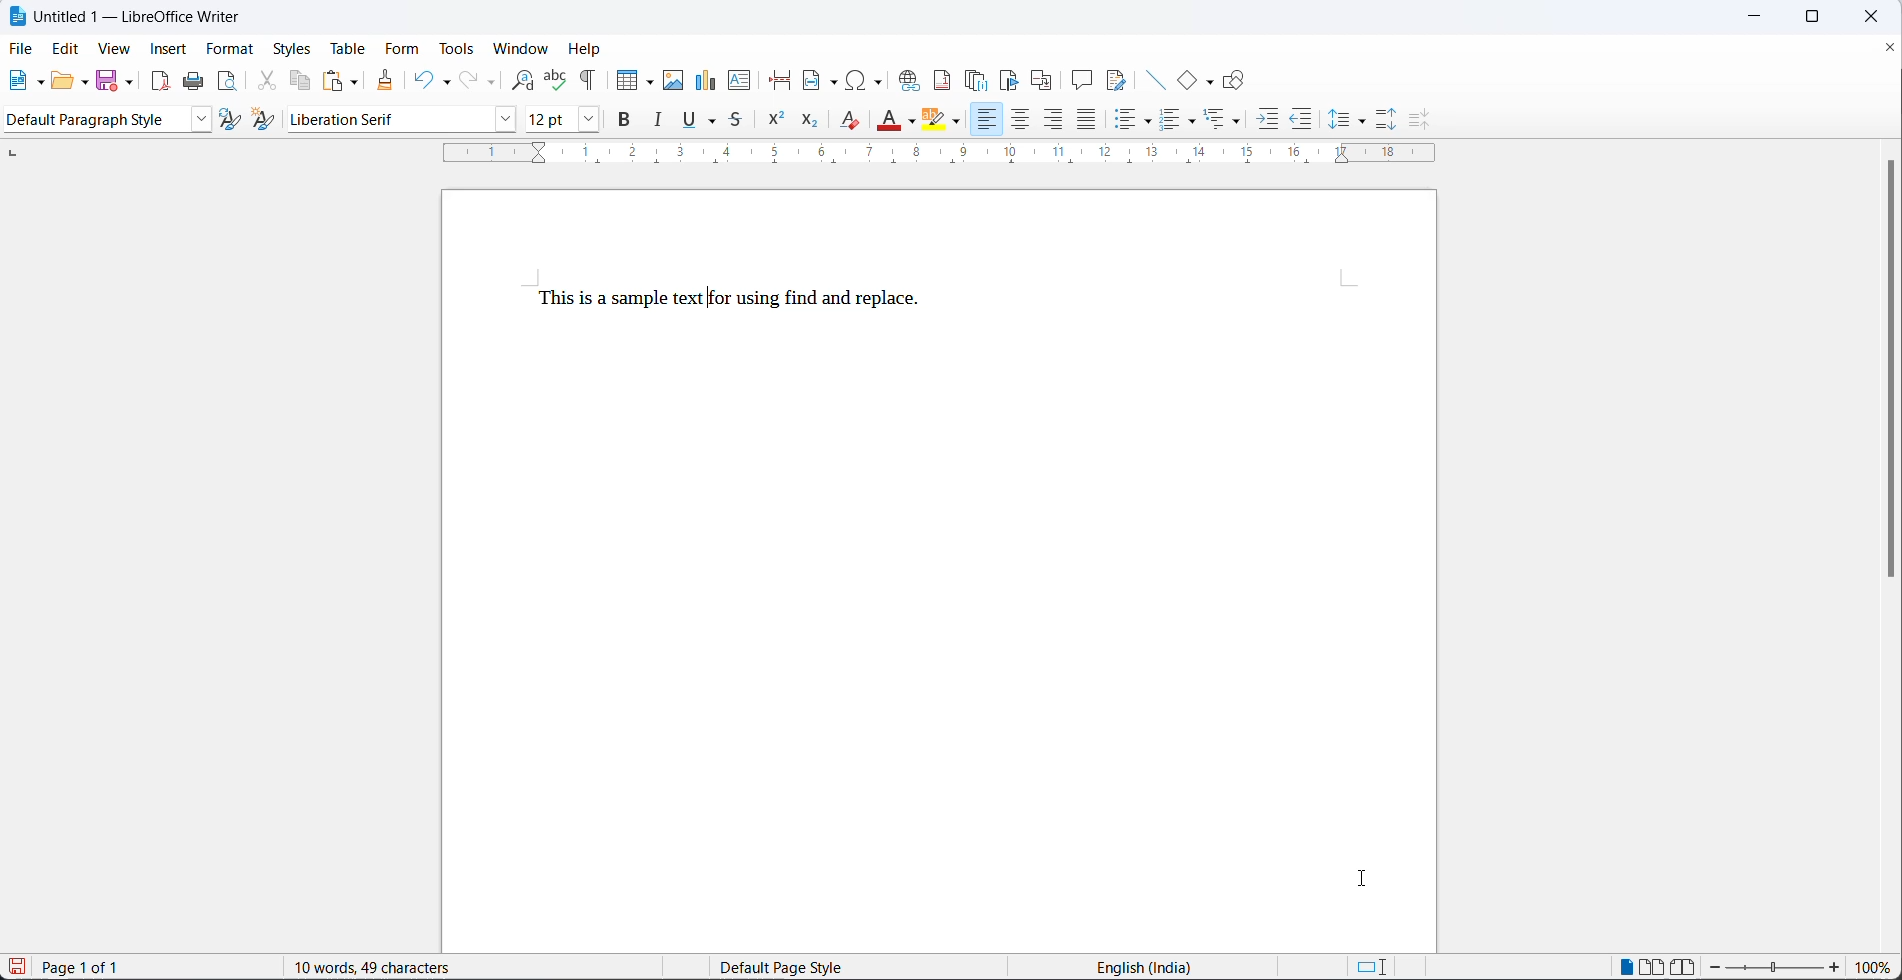 The height and width of the screenshot is (980, 1902). Describe the element at coordinates (86, 80) in the screenshot. I see `open options` at that location.